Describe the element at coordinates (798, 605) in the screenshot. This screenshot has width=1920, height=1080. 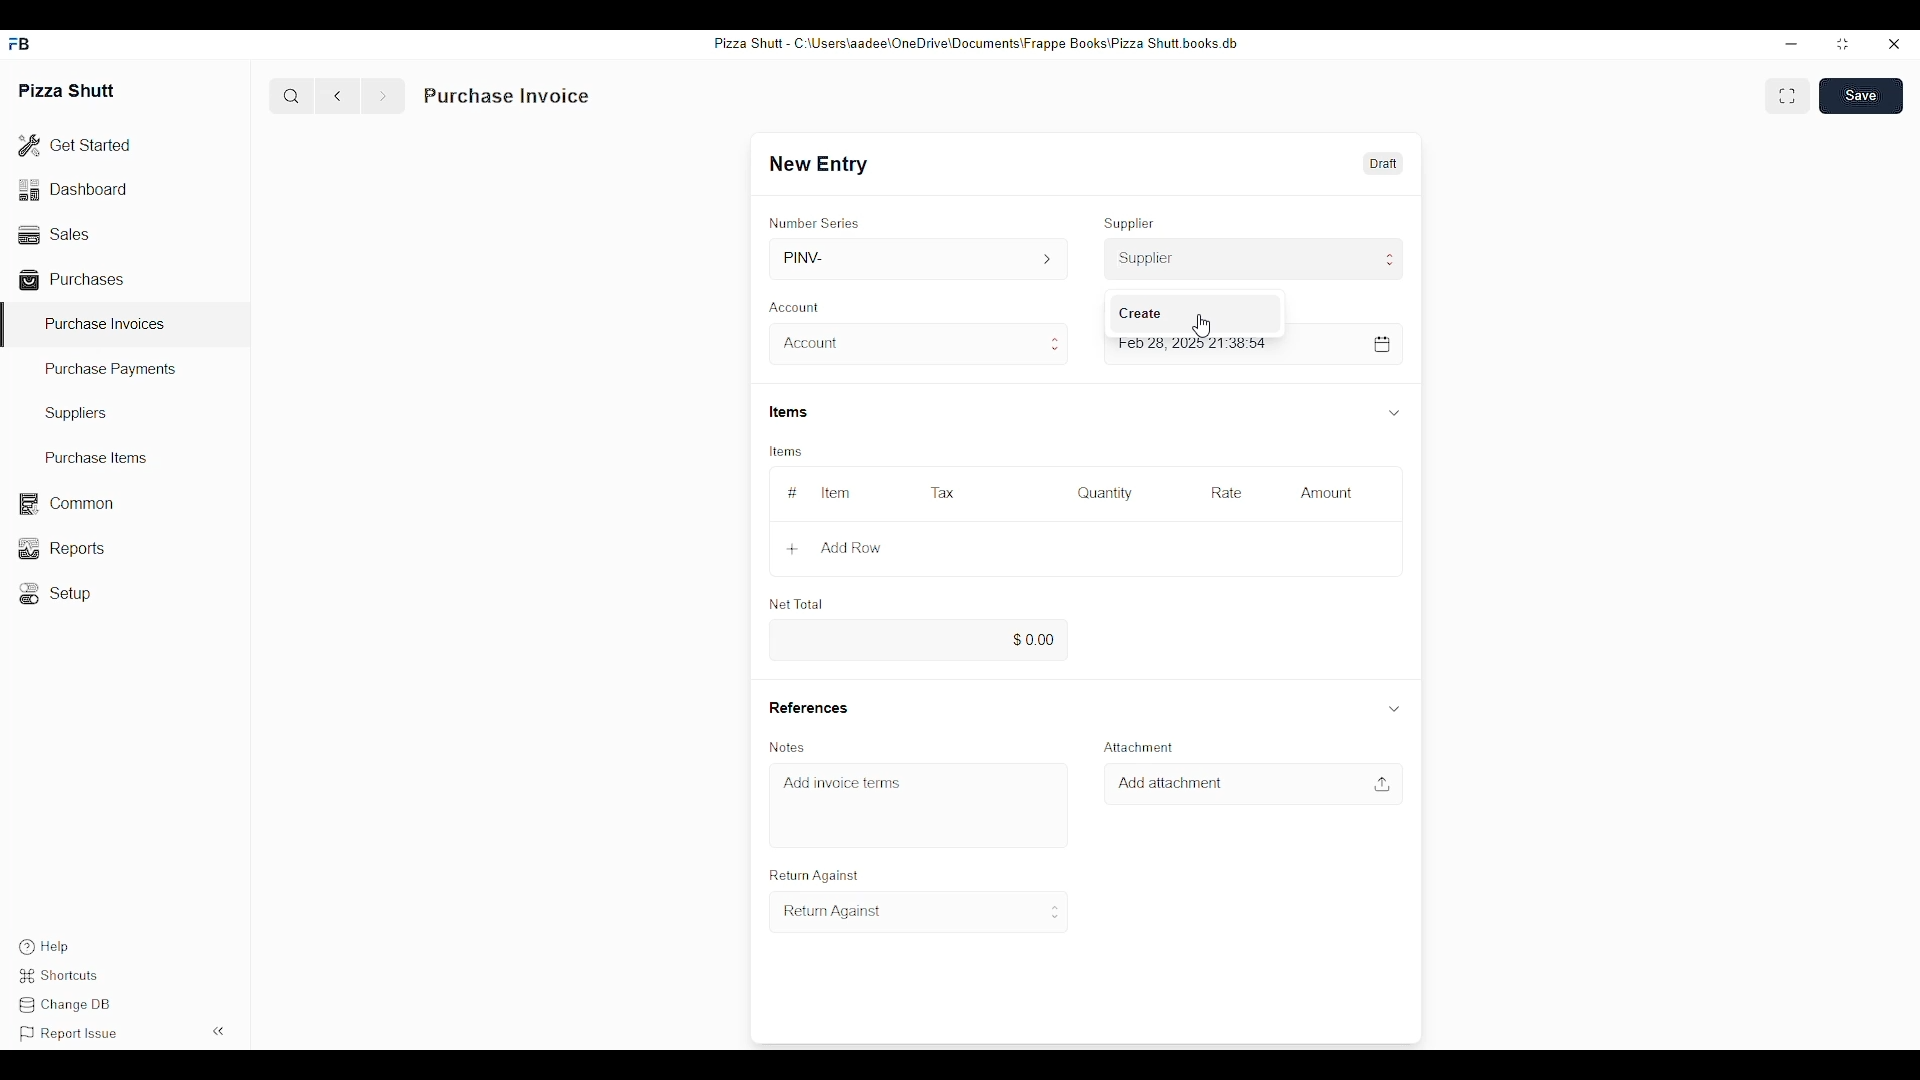
I see `Net Total` at that location.